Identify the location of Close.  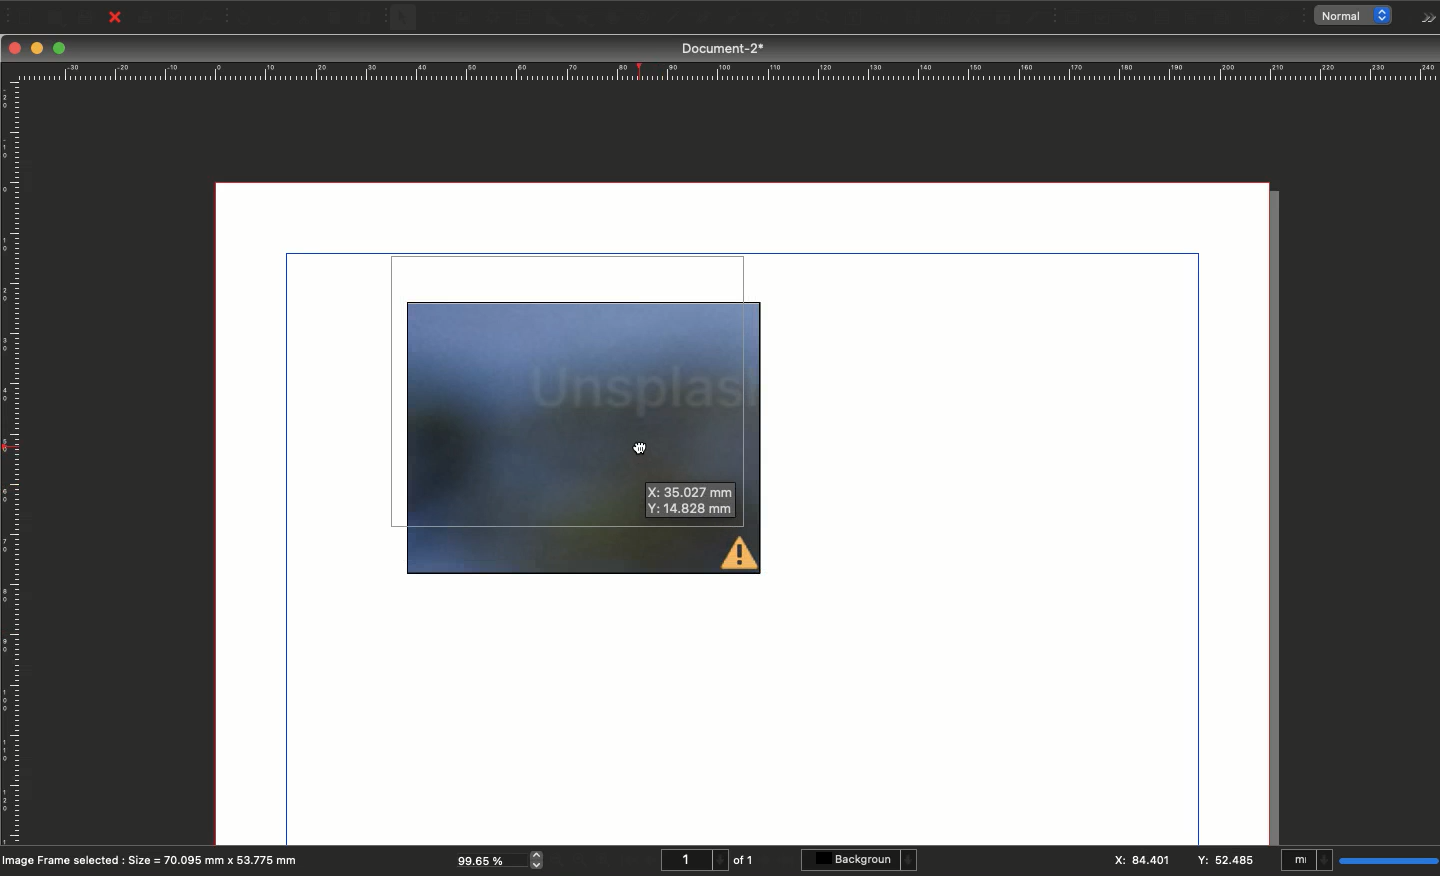
(15, 48).